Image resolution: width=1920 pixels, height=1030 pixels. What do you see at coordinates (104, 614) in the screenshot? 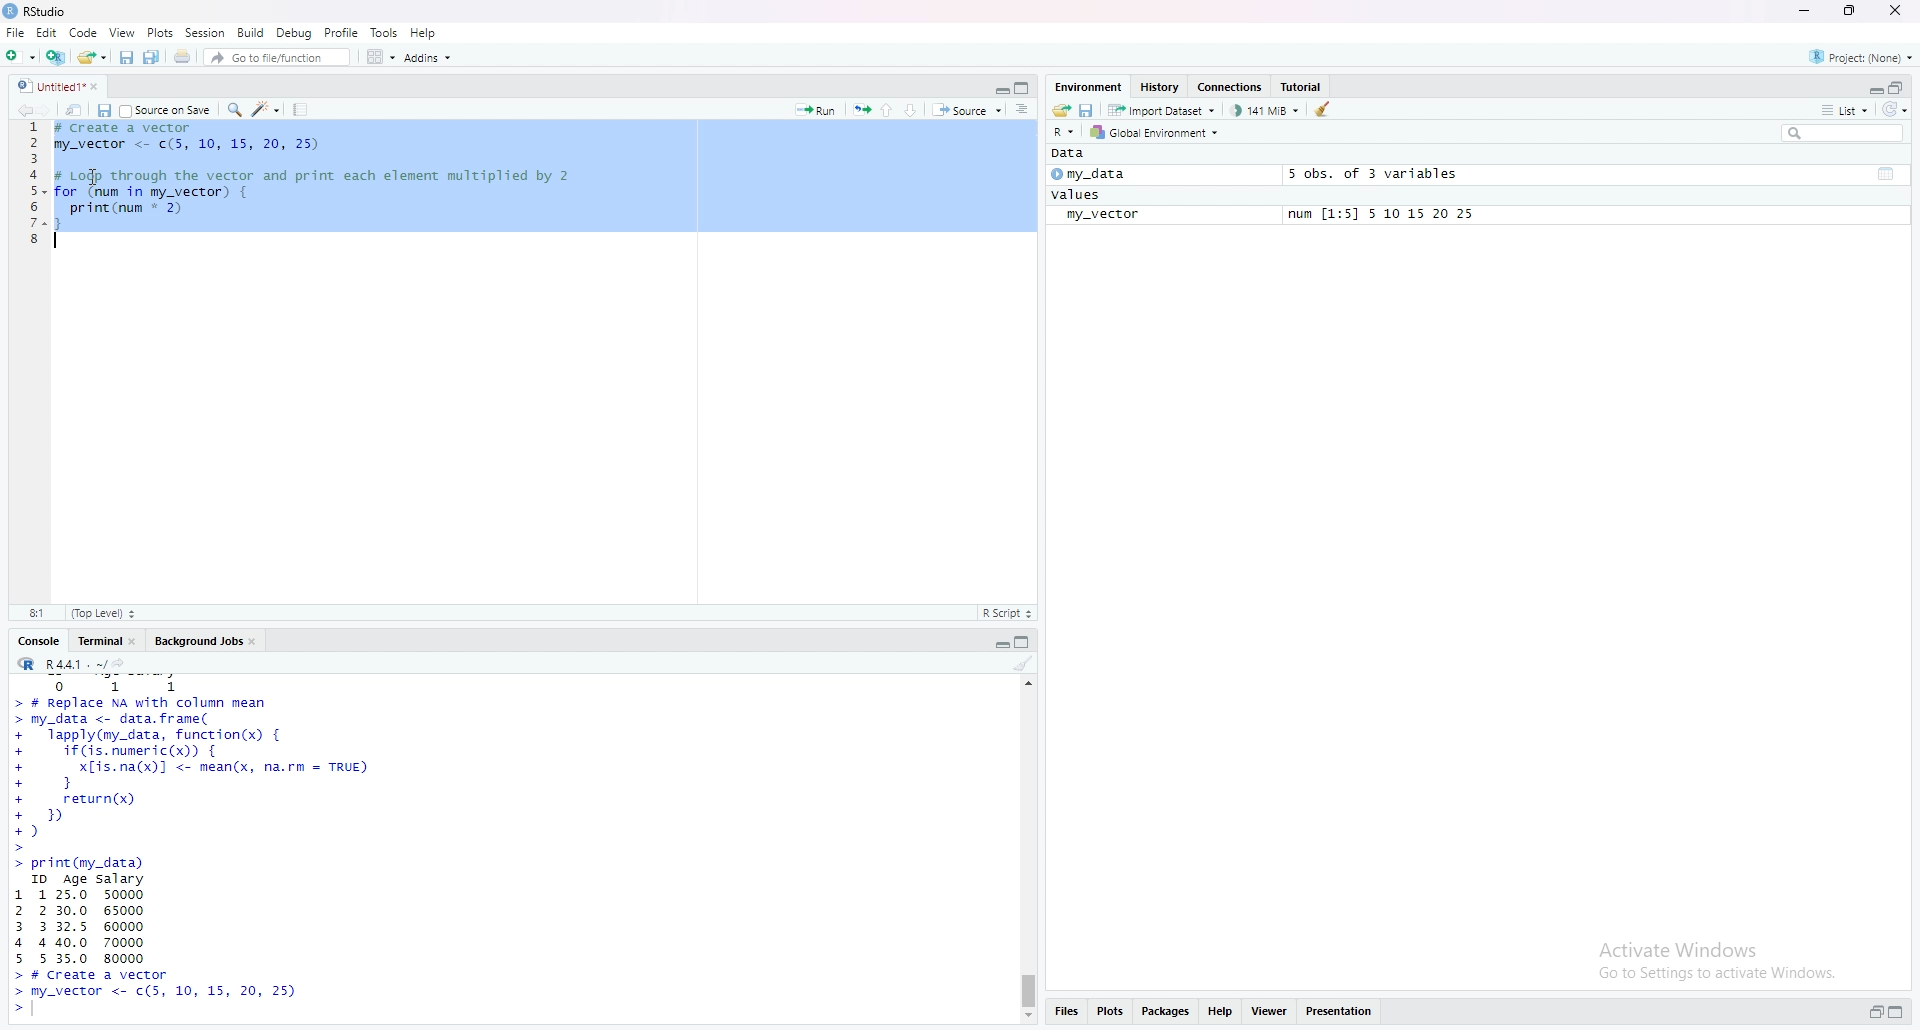
I see `top level` at bounding box center [104, 614].